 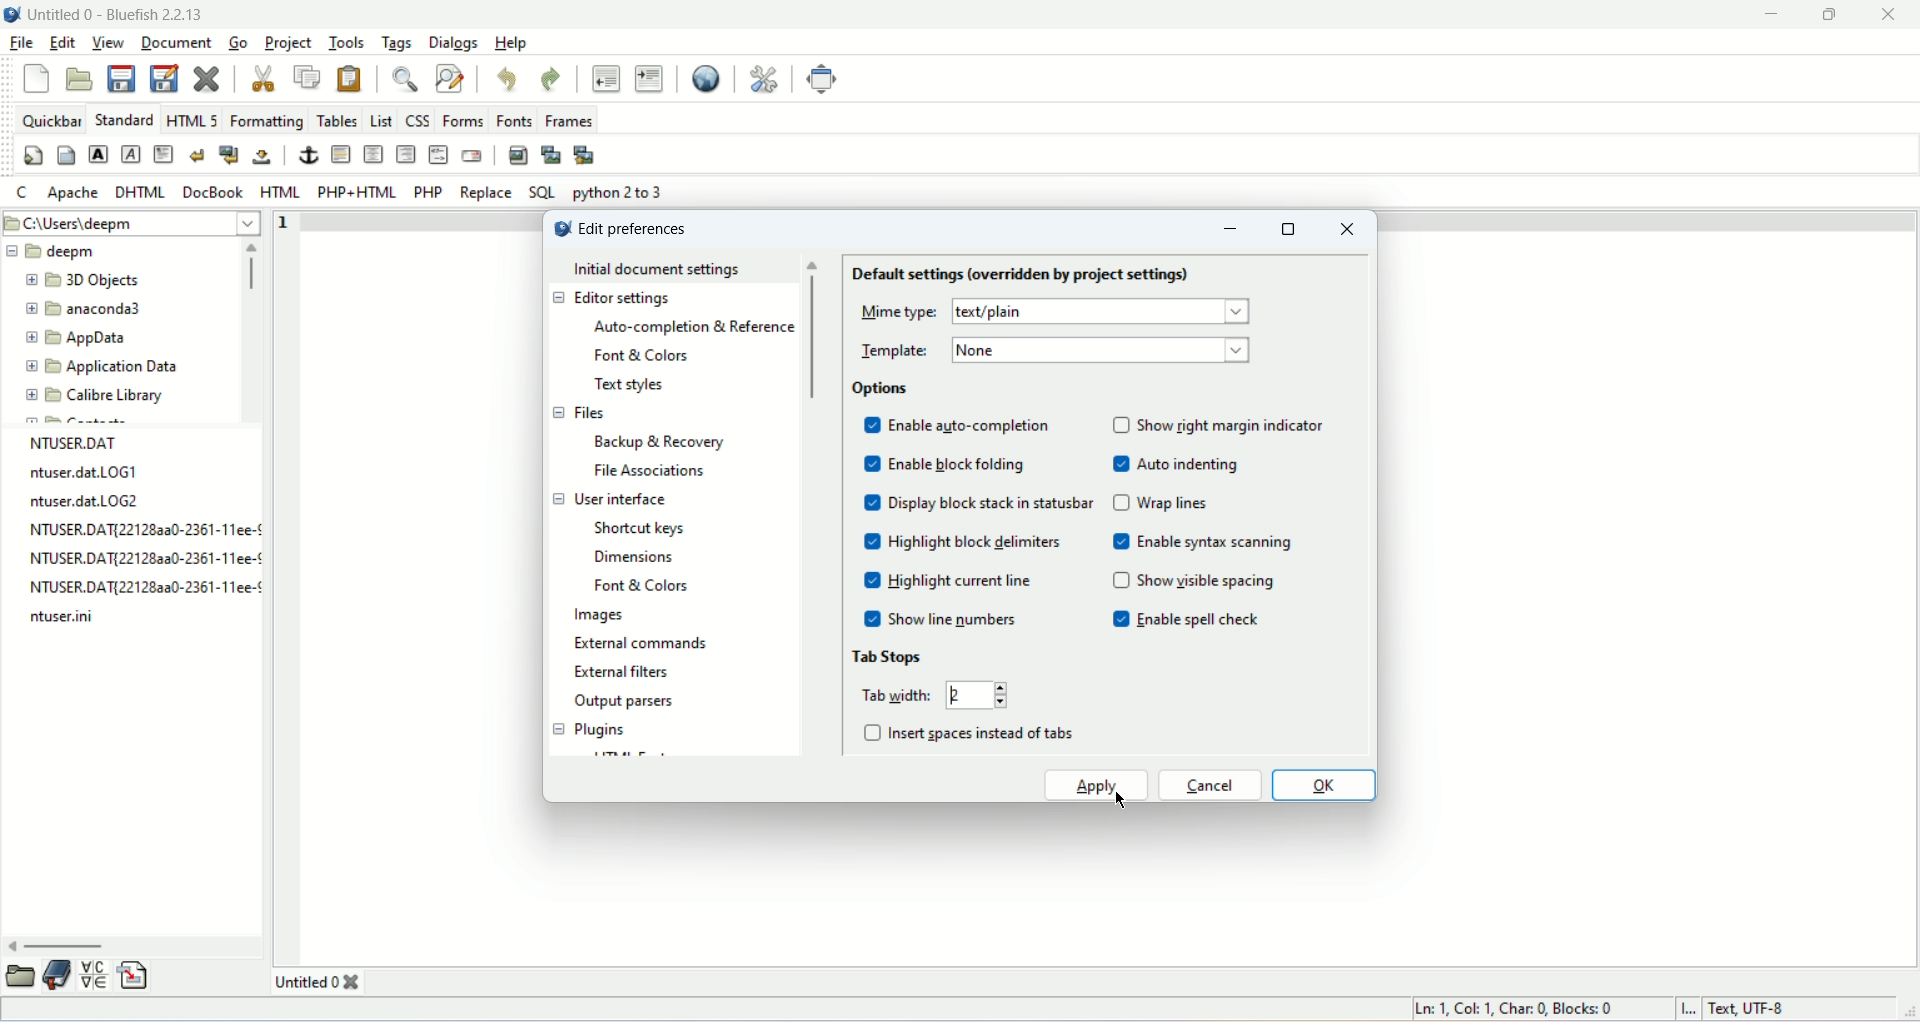 What do you see at coordinates (34, 156) in the screenshot?
I see `quickstart` at bounding box center [34, 156].